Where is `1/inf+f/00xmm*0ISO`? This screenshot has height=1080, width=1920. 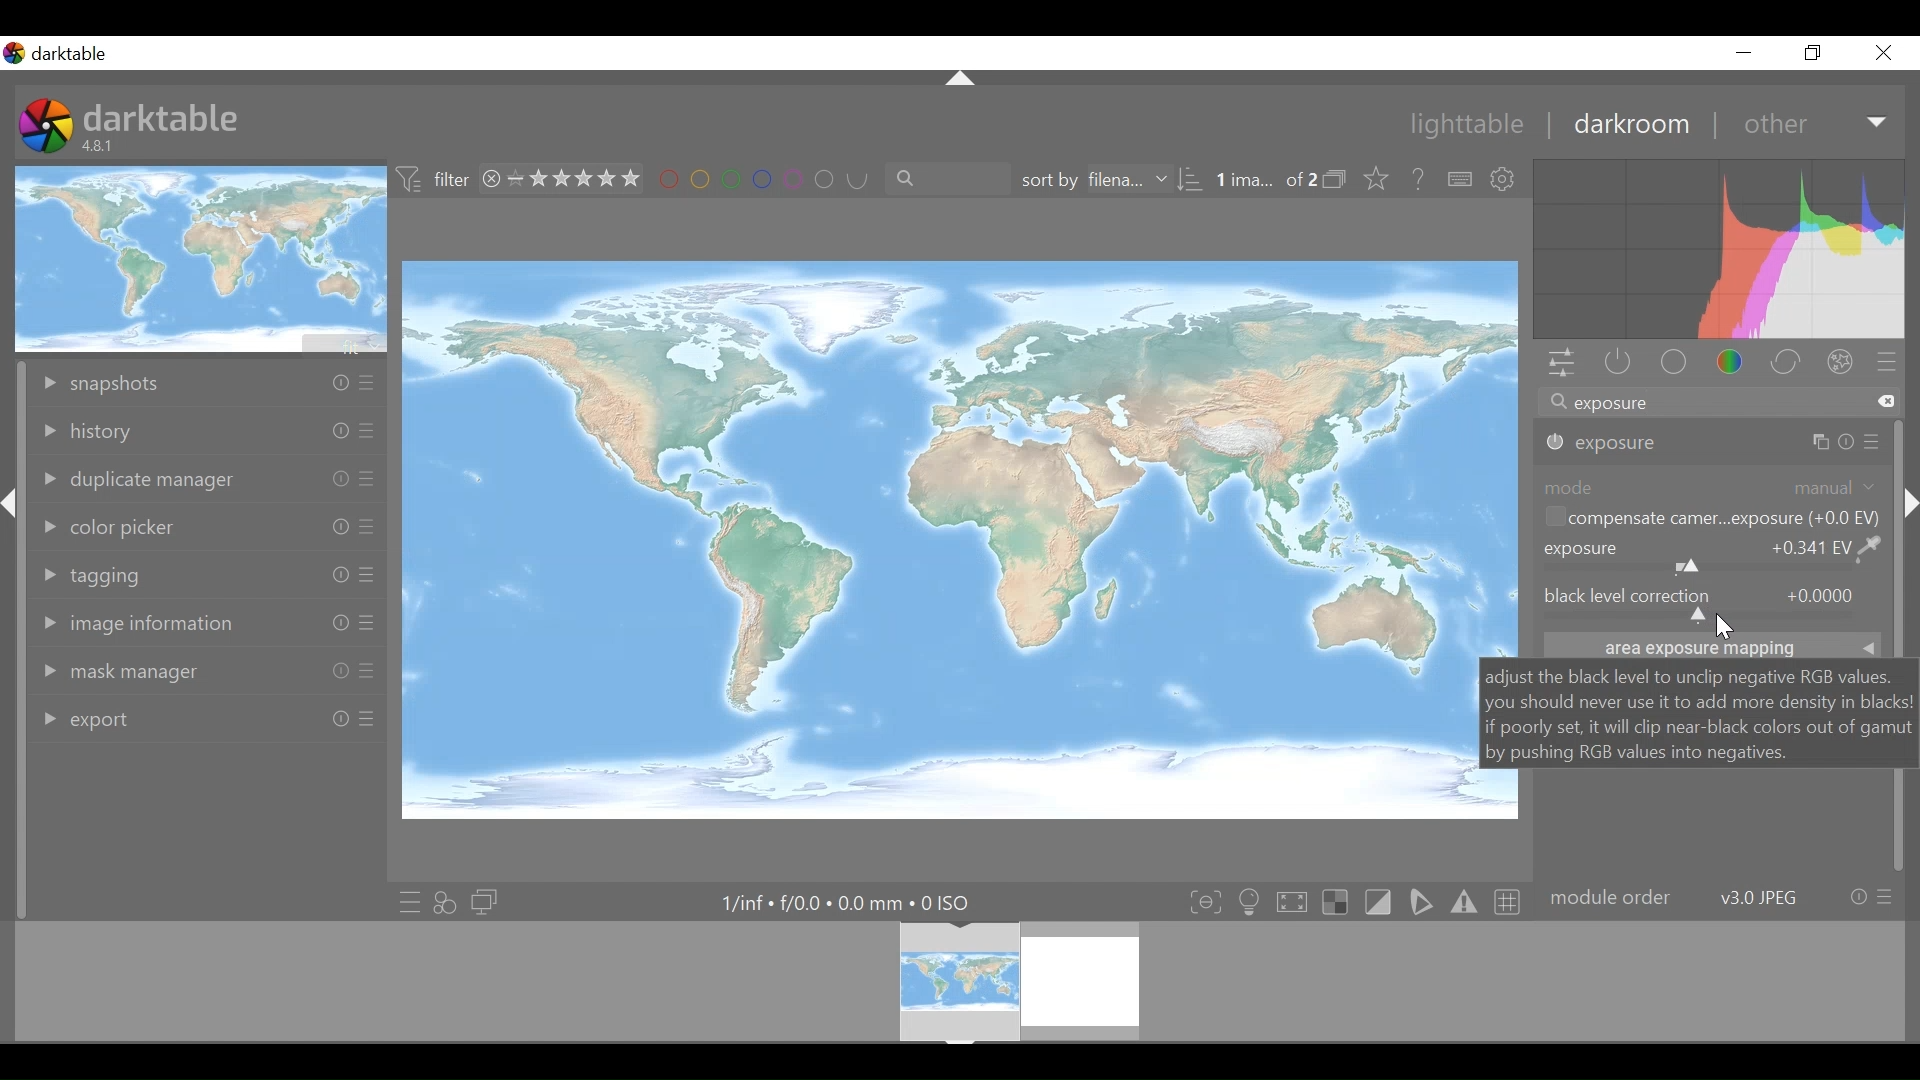 1/inf+f/00xmm*0ISO is located at coordinates (843, 903).